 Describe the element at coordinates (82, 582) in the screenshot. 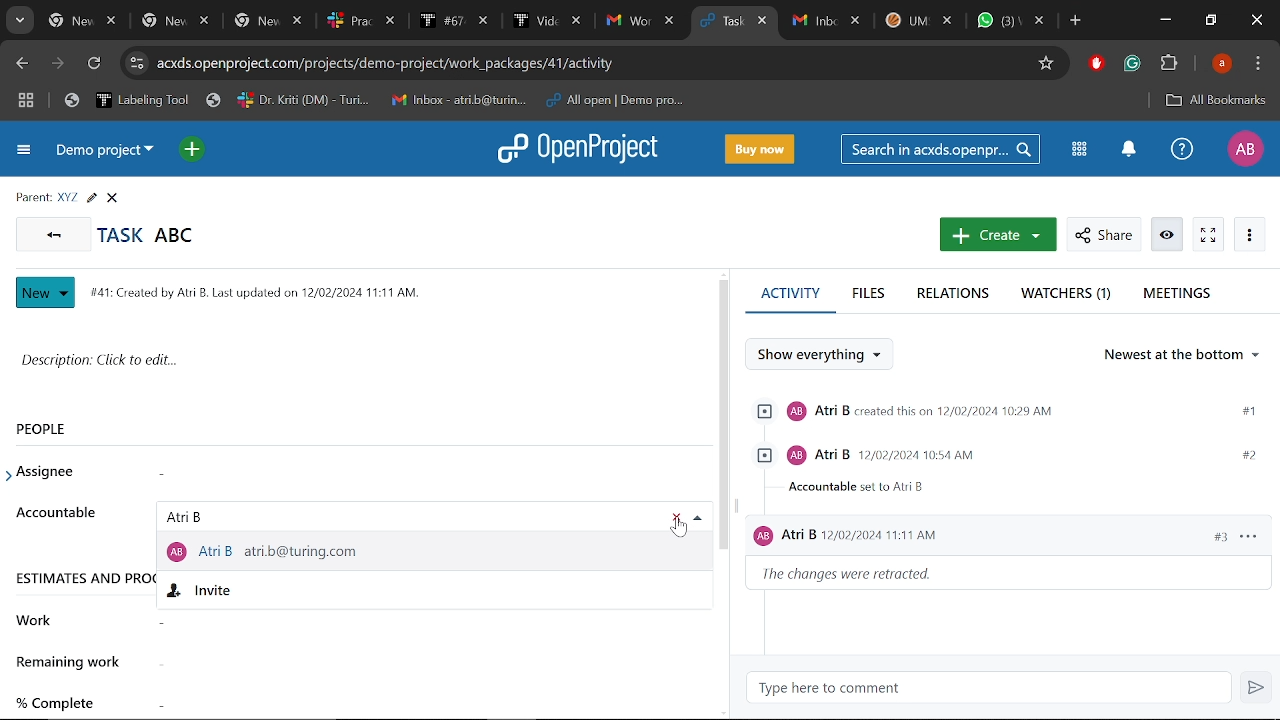

I see `ESTIMATES AND PRO` at that location.